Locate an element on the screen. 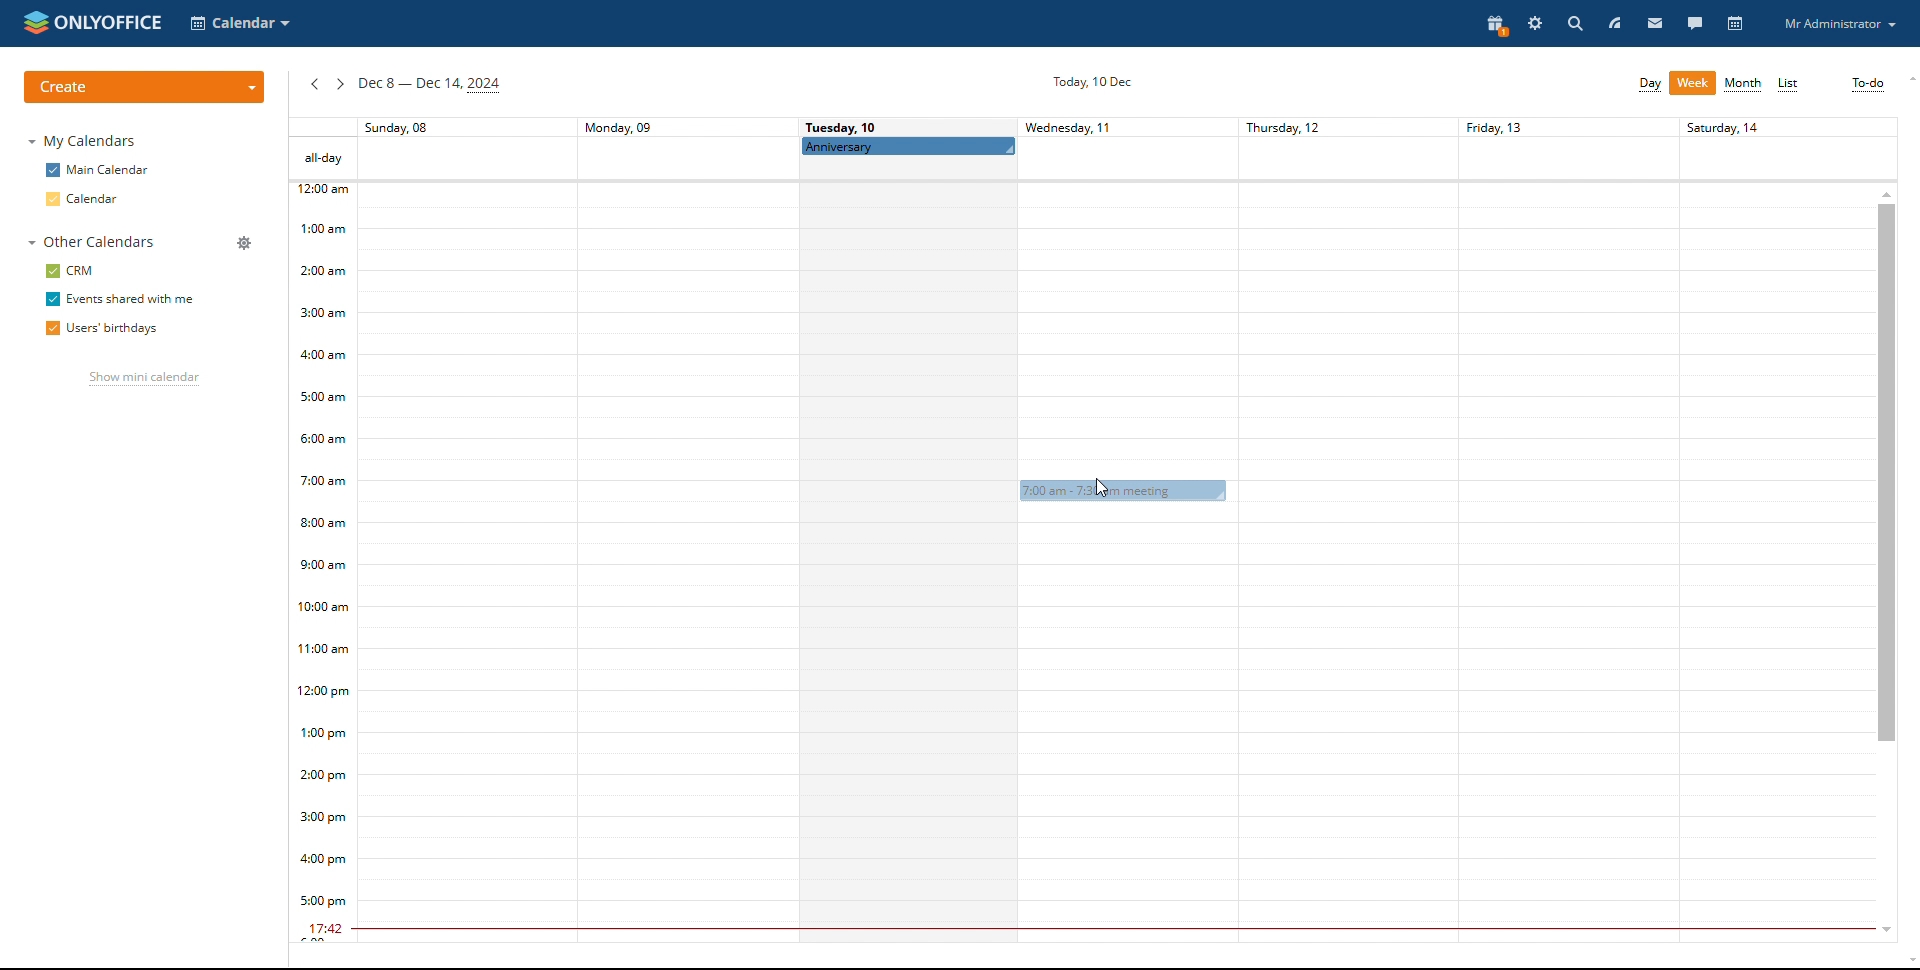  day view is located at coordinates (1650, 85).